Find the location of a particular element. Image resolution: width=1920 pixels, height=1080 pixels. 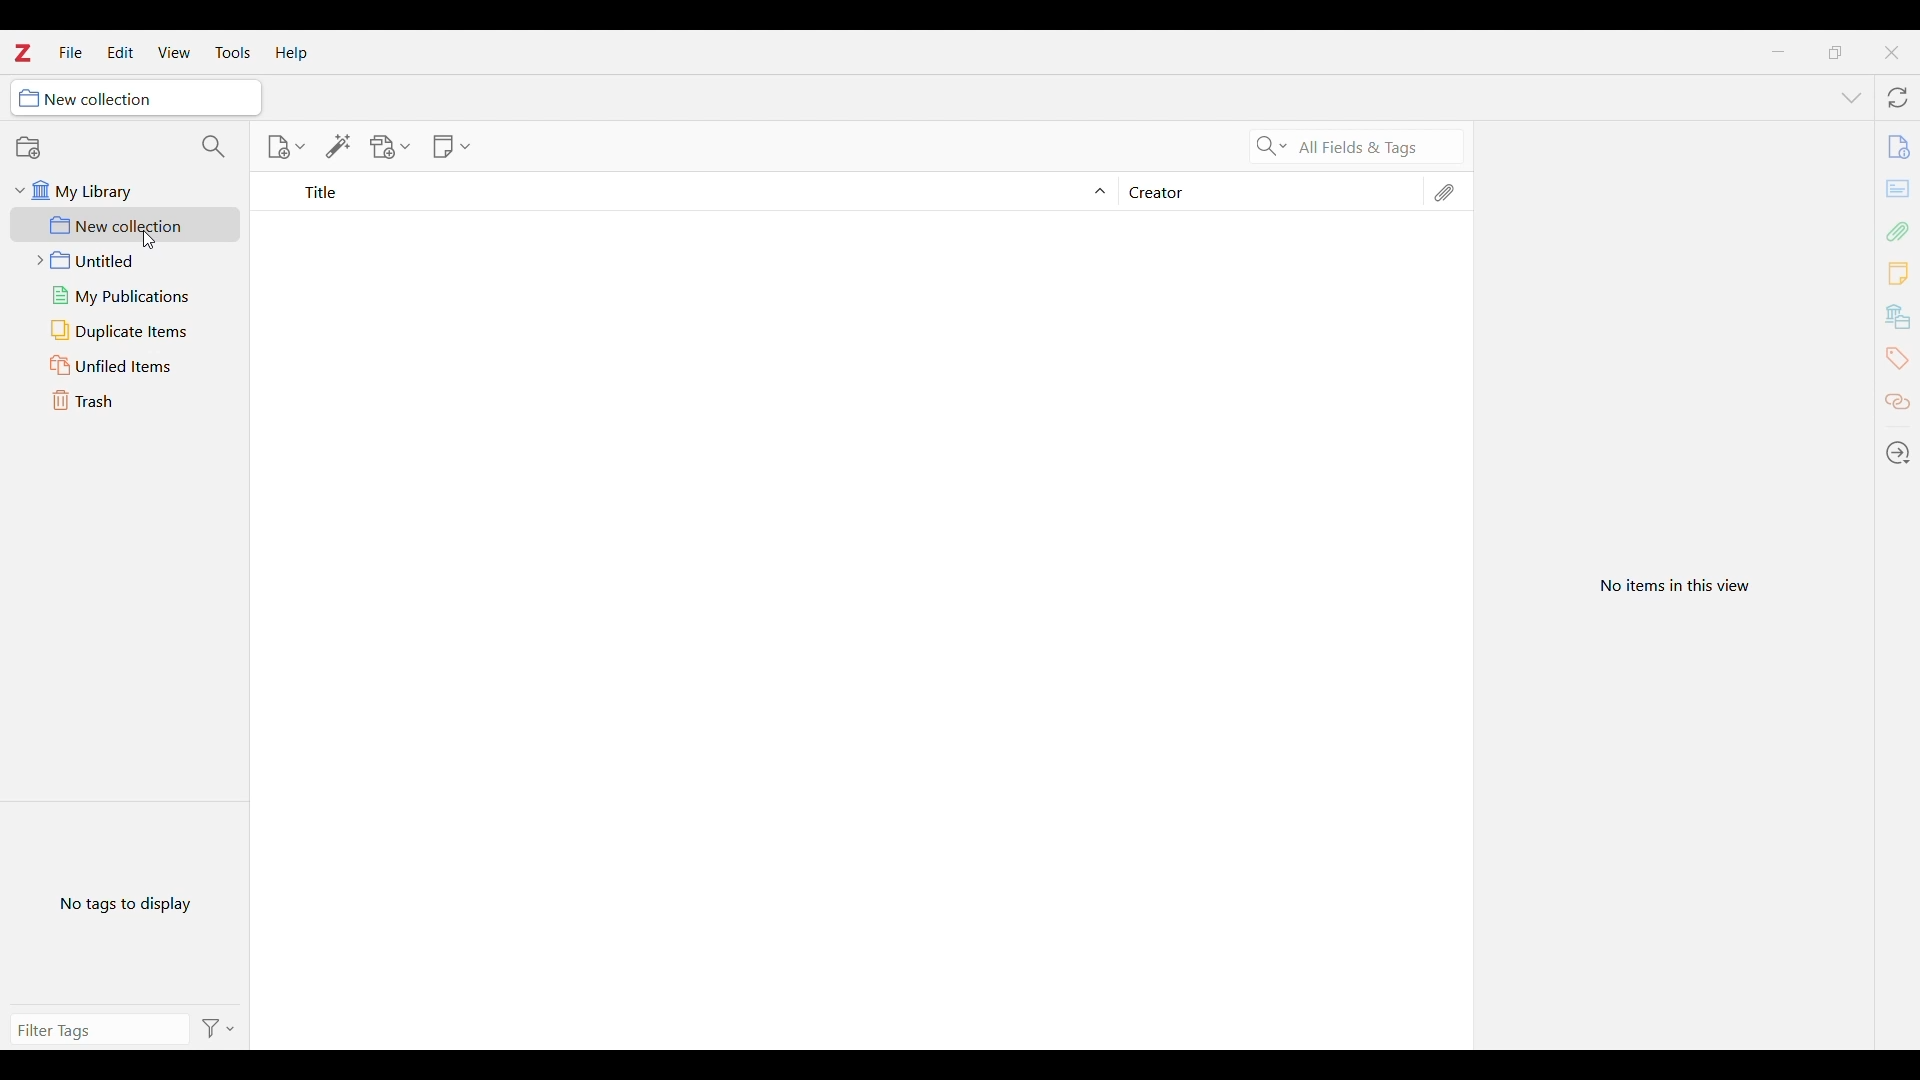

Trash folder is located at coordinates (125, 400).